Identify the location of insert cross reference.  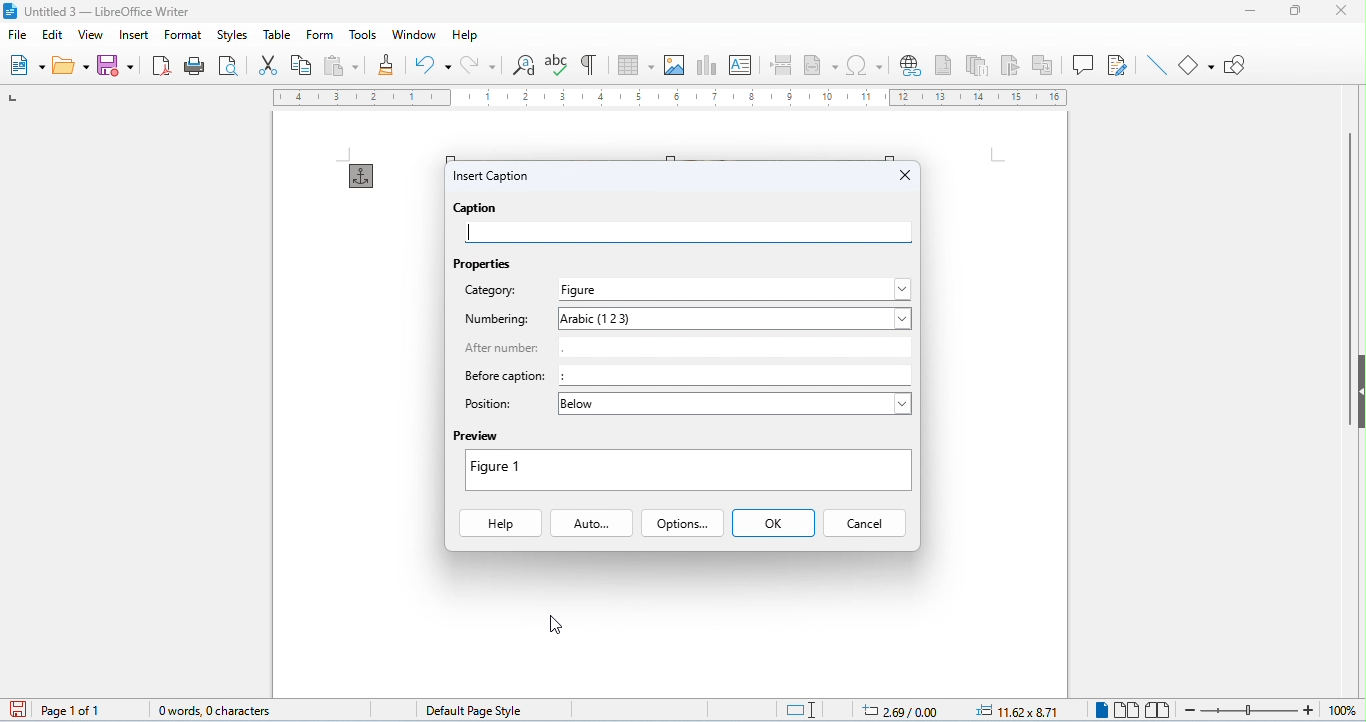
(1045, 65).